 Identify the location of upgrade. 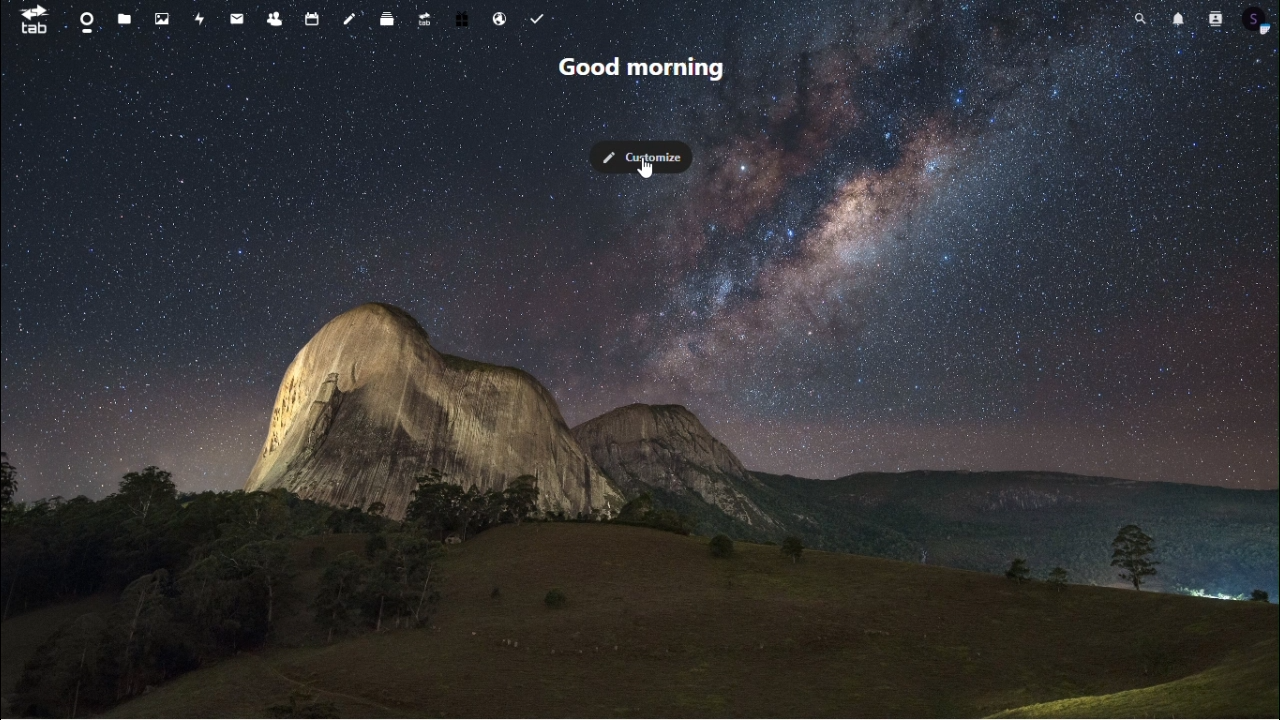
(423, 23).